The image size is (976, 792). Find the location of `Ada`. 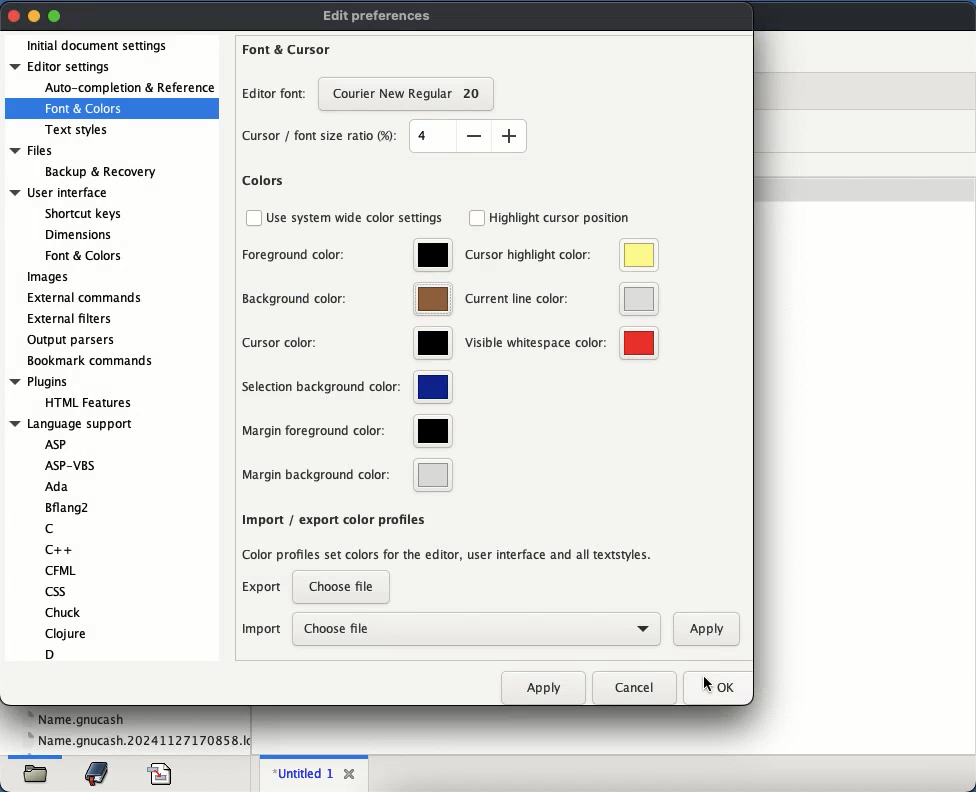

Ada is located at coordinates (57, 487).